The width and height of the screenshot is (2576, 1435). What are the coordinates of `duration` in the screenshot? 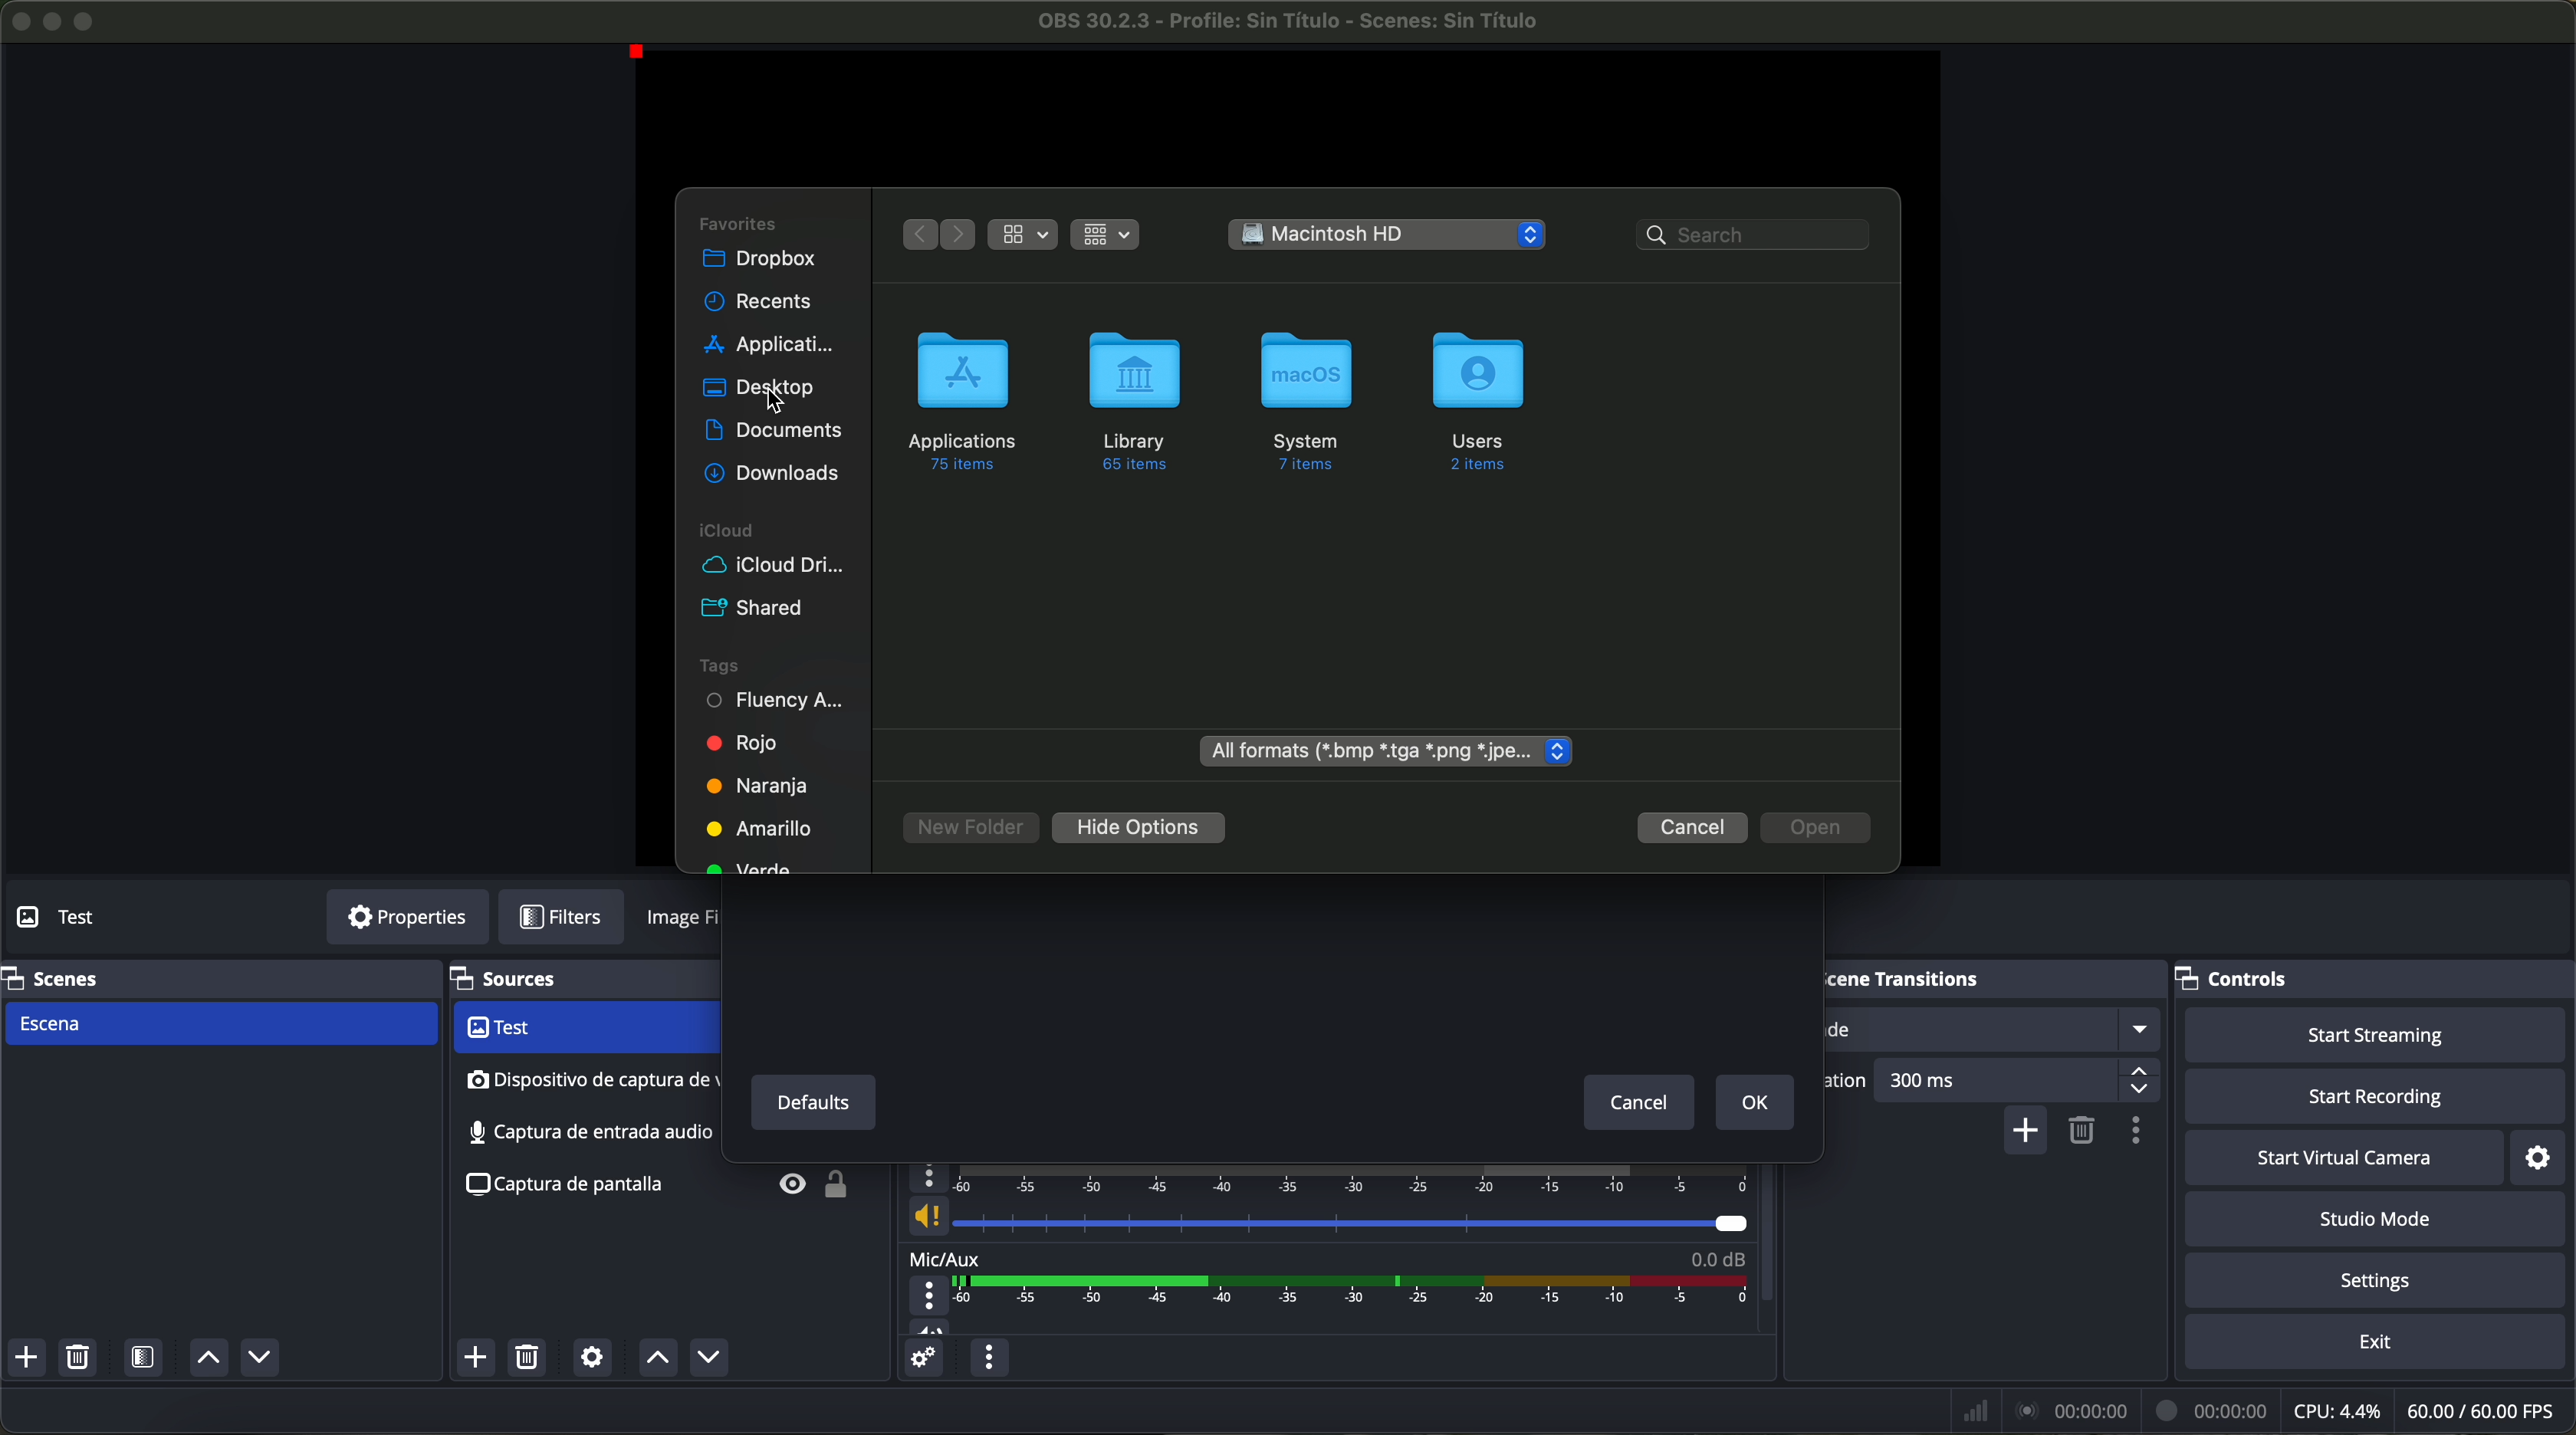 It's located at (1850, 1083).